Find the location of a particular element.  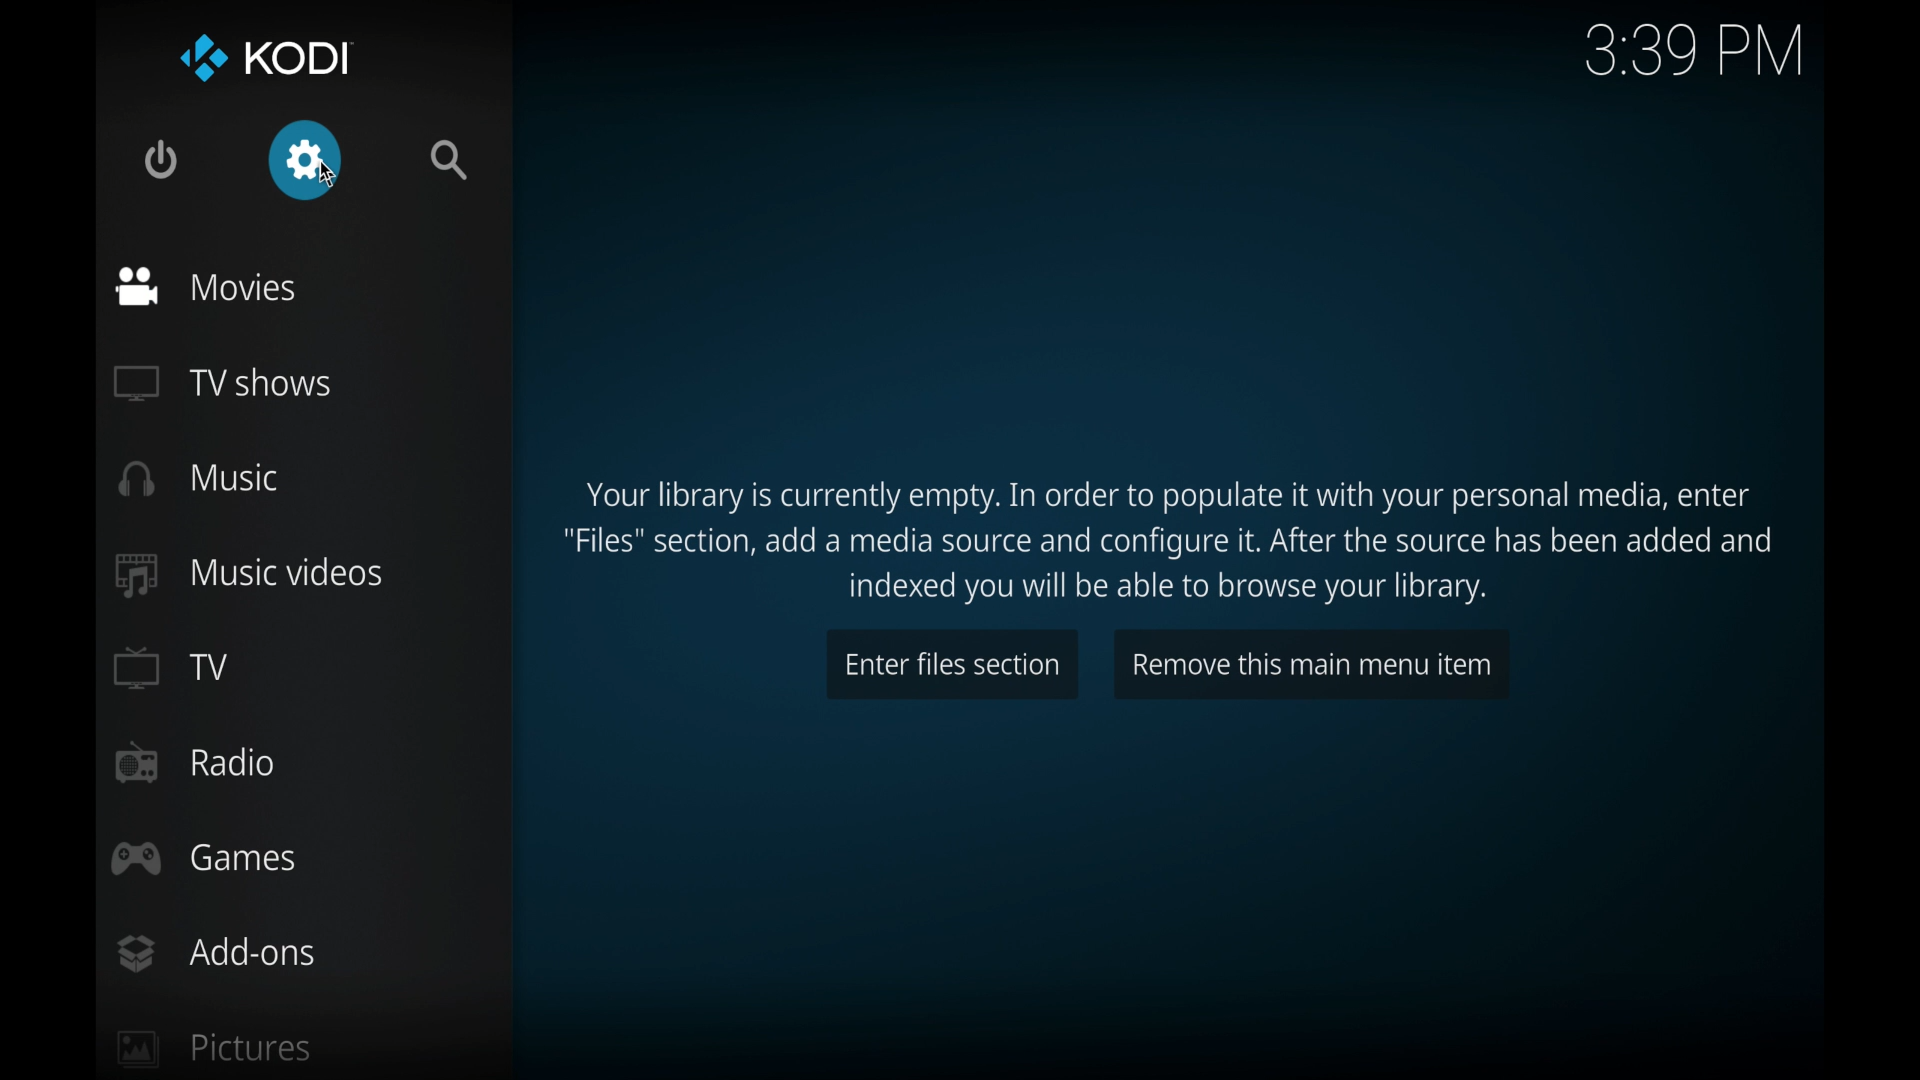

games is located at coordinates (204, 859).